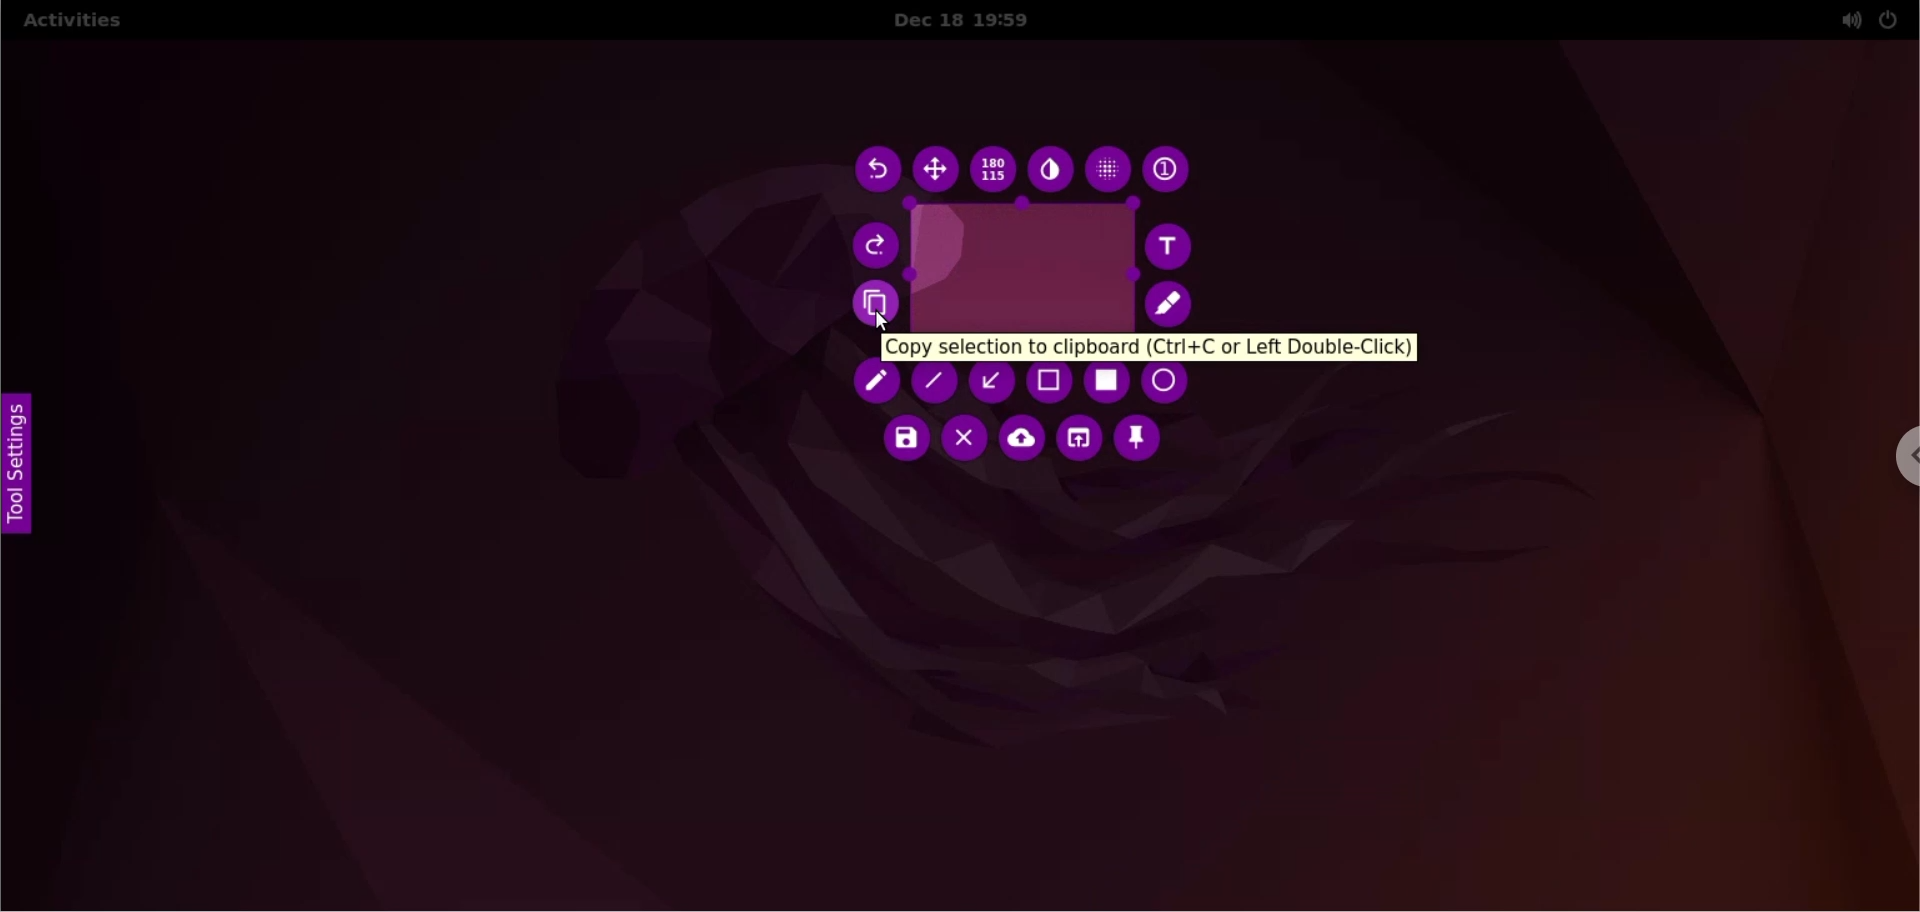  Describe the element at coordinates (994, 383) in the screenshot. I see `arrow as paint tool` at that location.